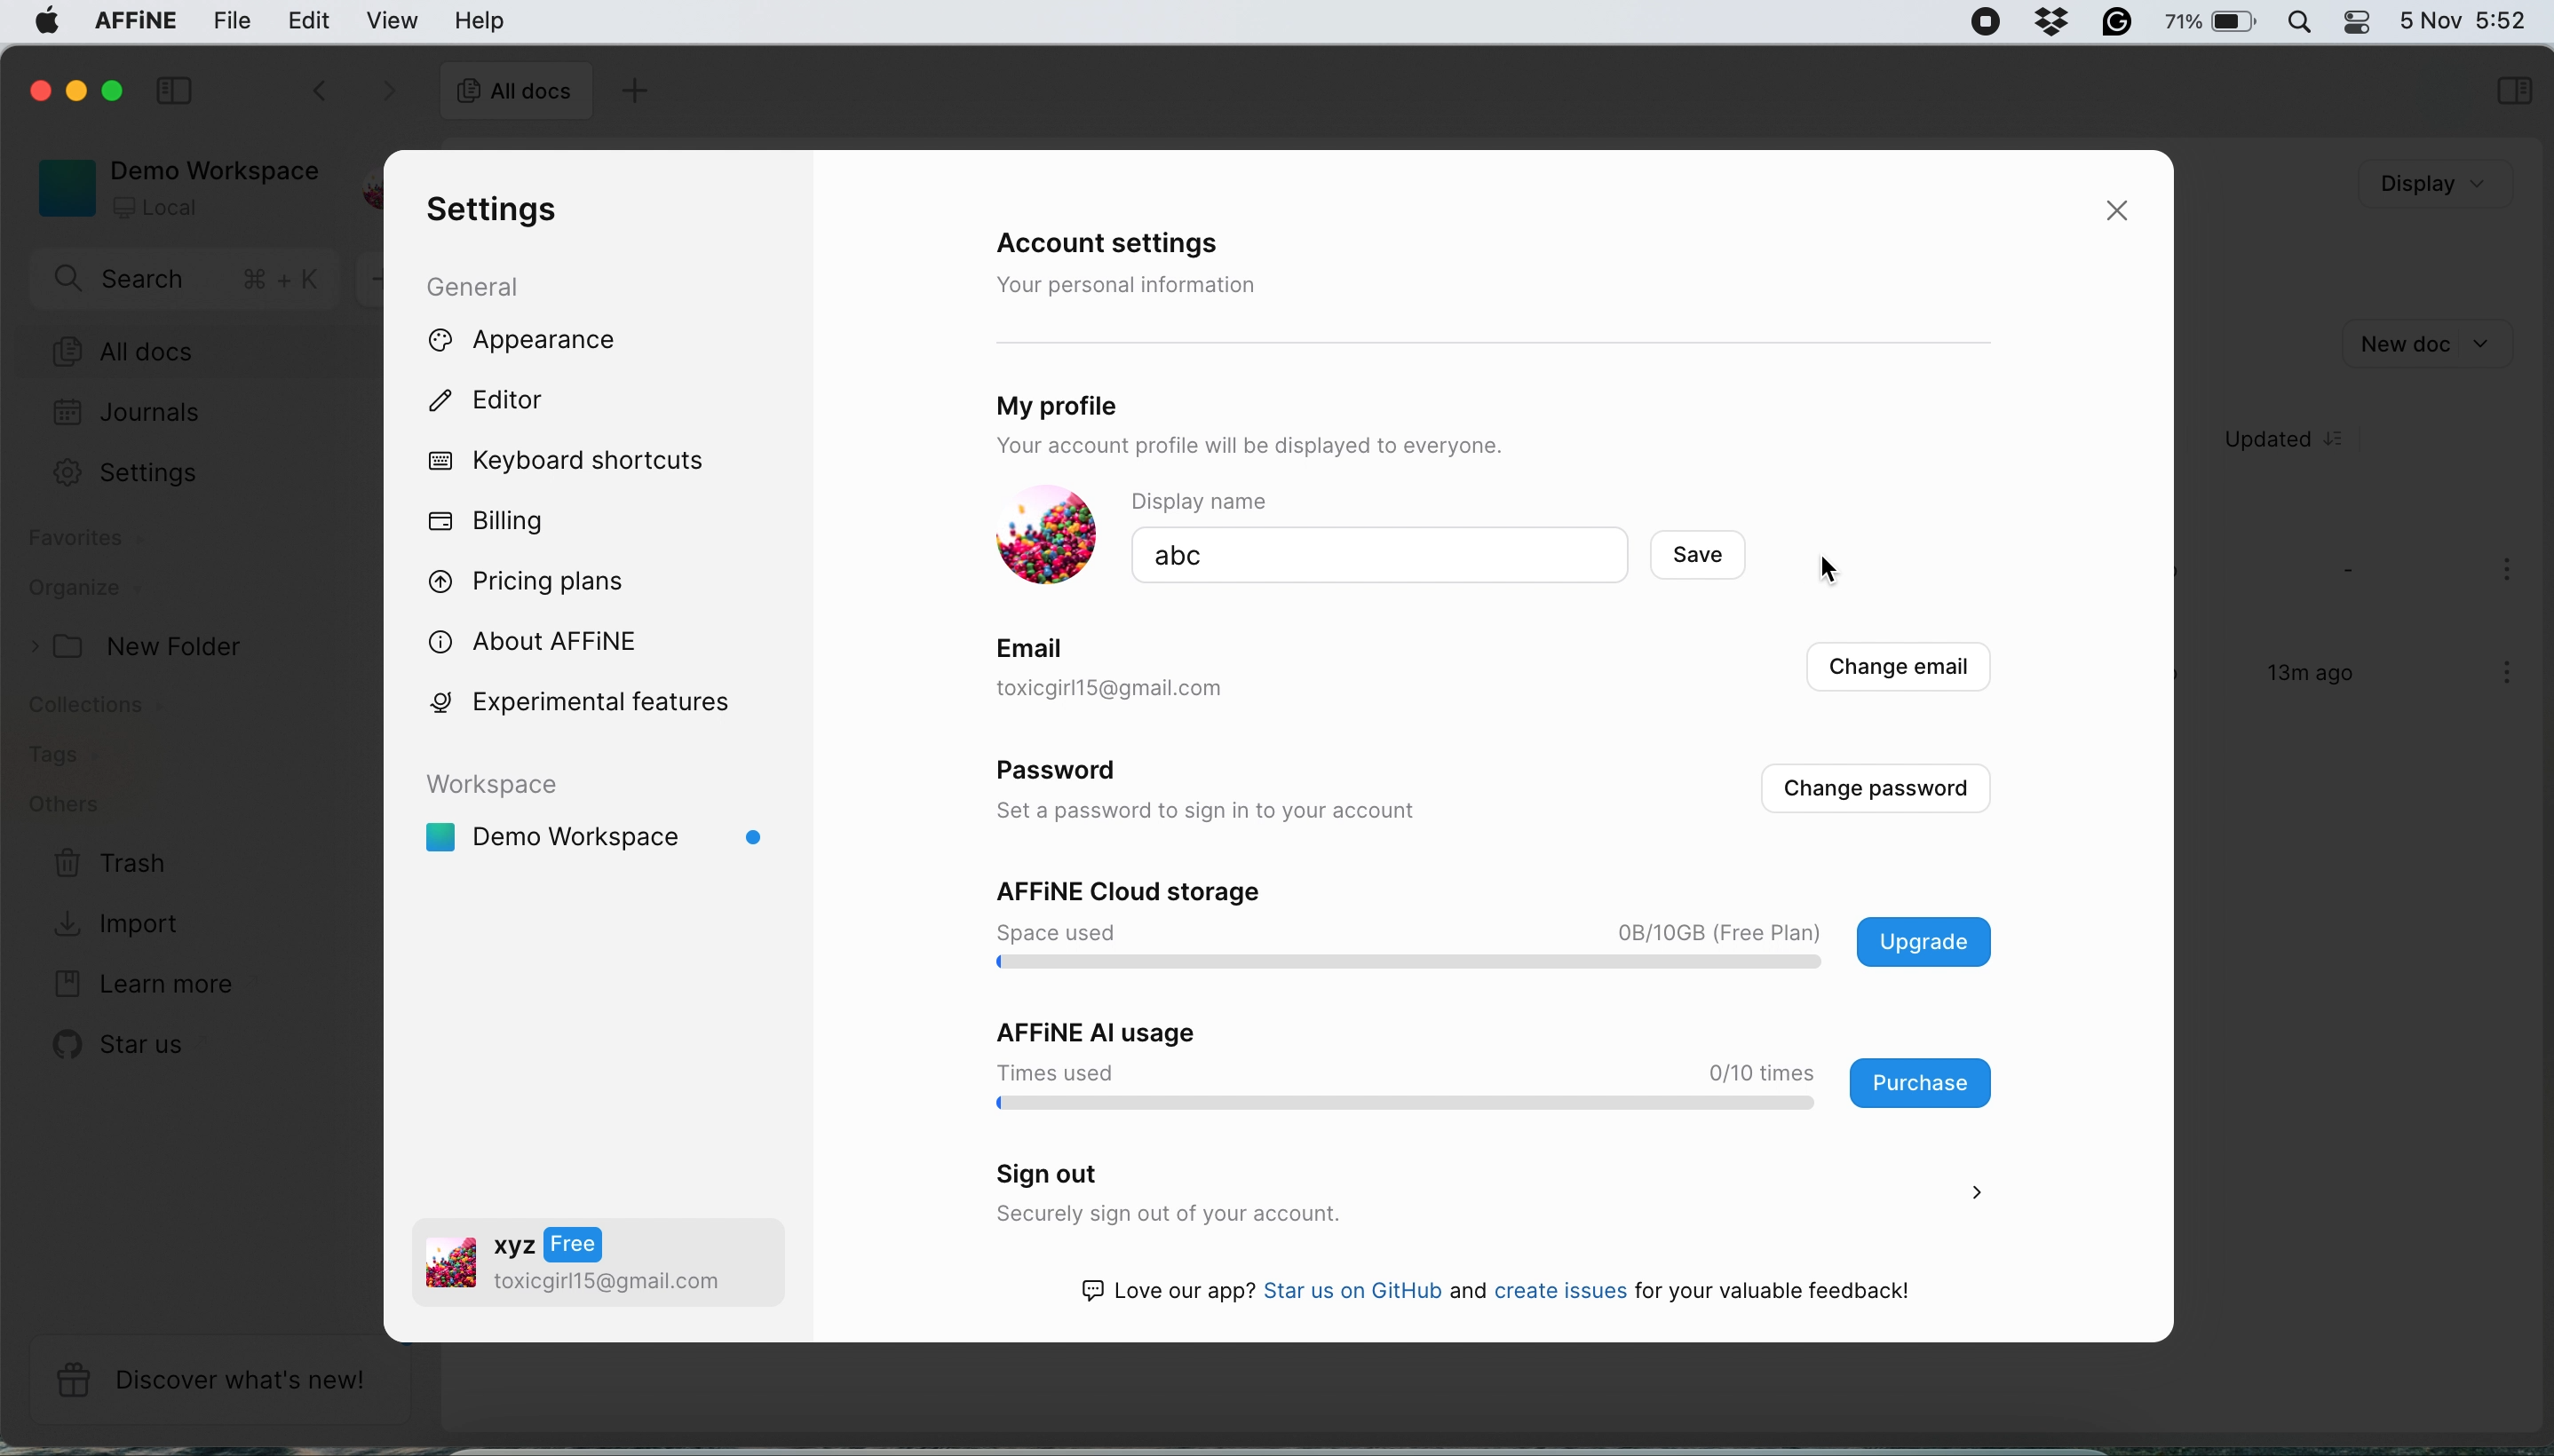  What do you see at coordinates (2296, 21) in the screenshot?
I see `spotlight search` at bounding box center [2296, 21].